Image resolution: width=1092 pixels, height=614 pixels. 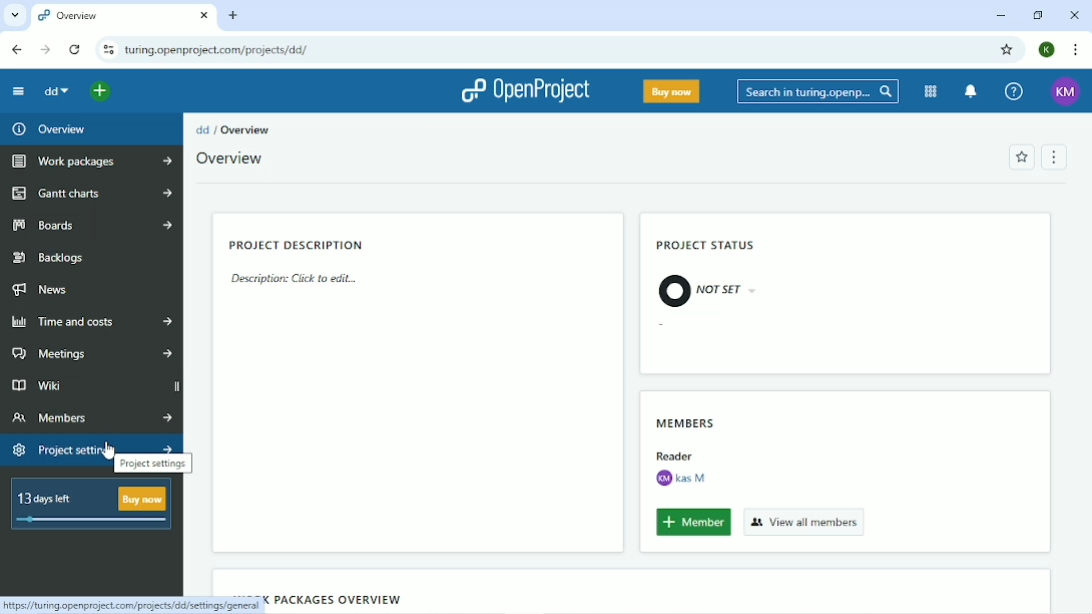 What do you see at coordinates (806, 520) in the screenshot?
I see `View all members` at bounding box center [806, 520].